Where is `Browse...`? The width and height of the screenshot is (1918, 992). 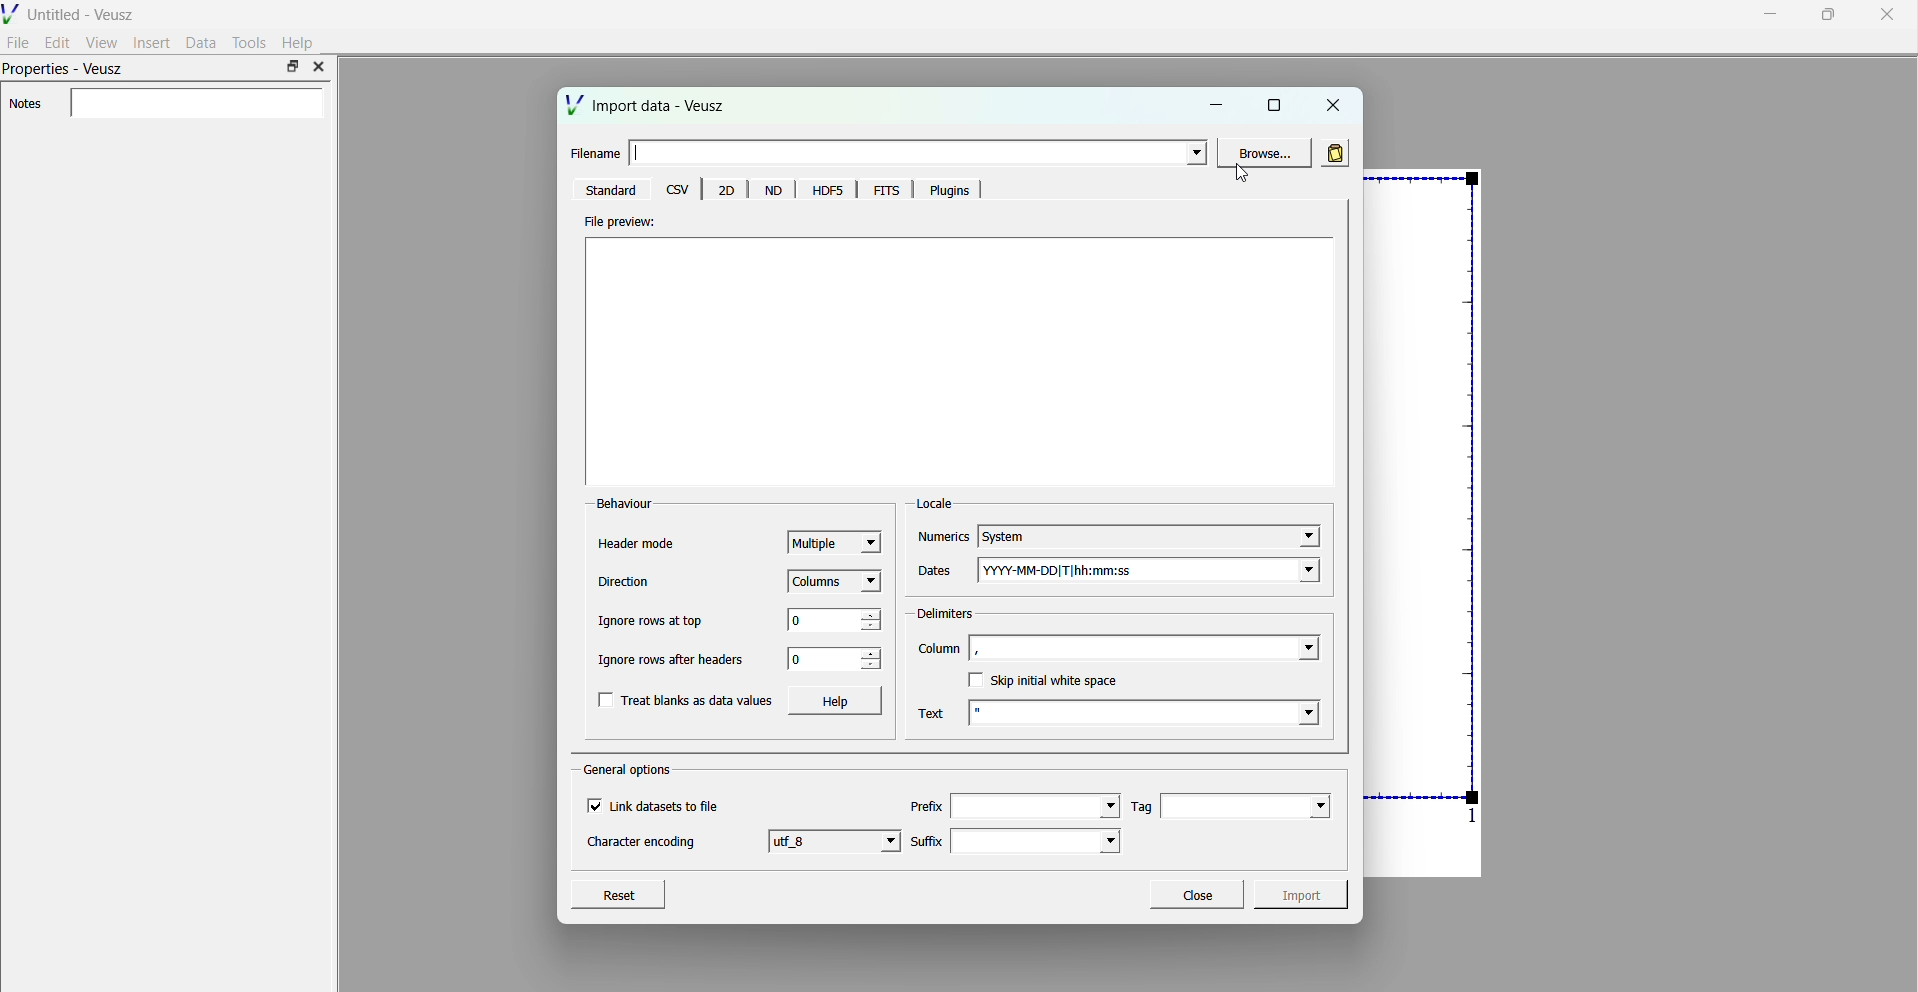 Browse... is located at coordinates (1261, 153).